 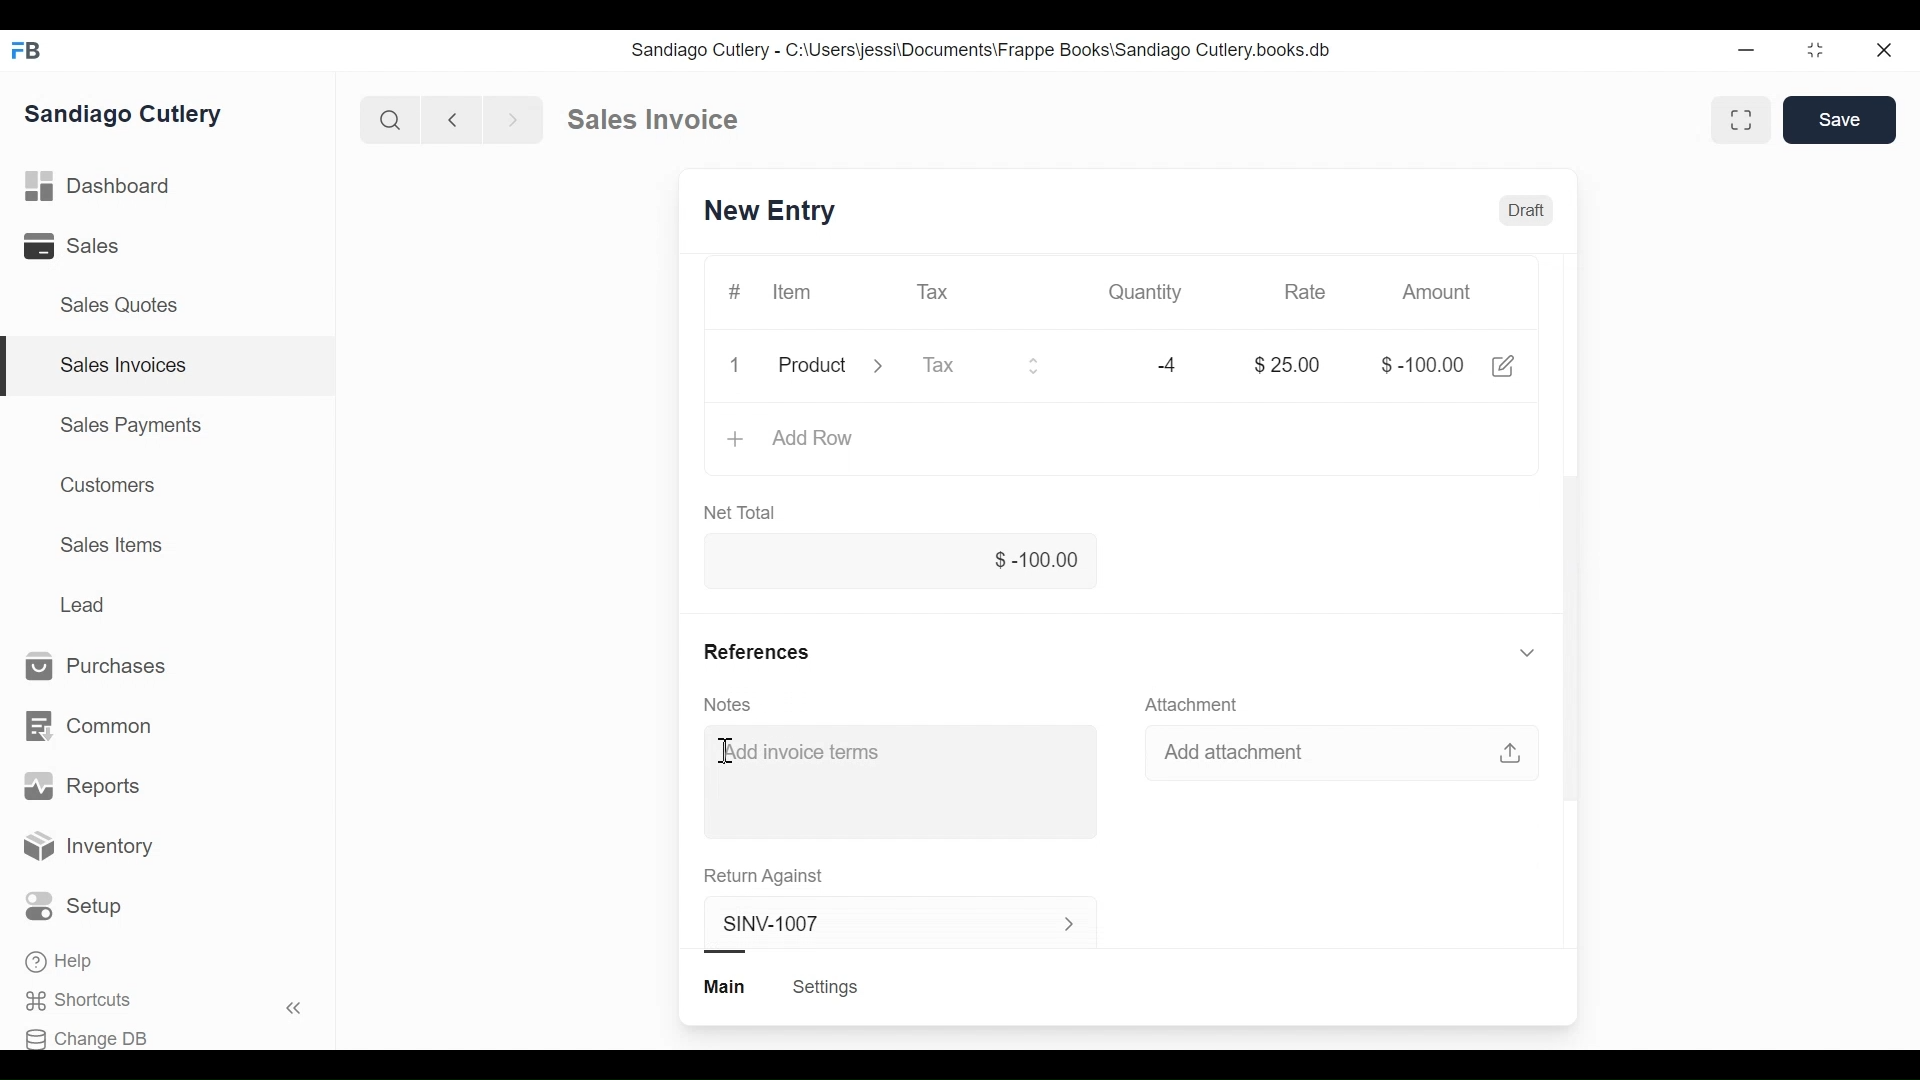 I want to click on Cursor, so click(x=724, y=752).